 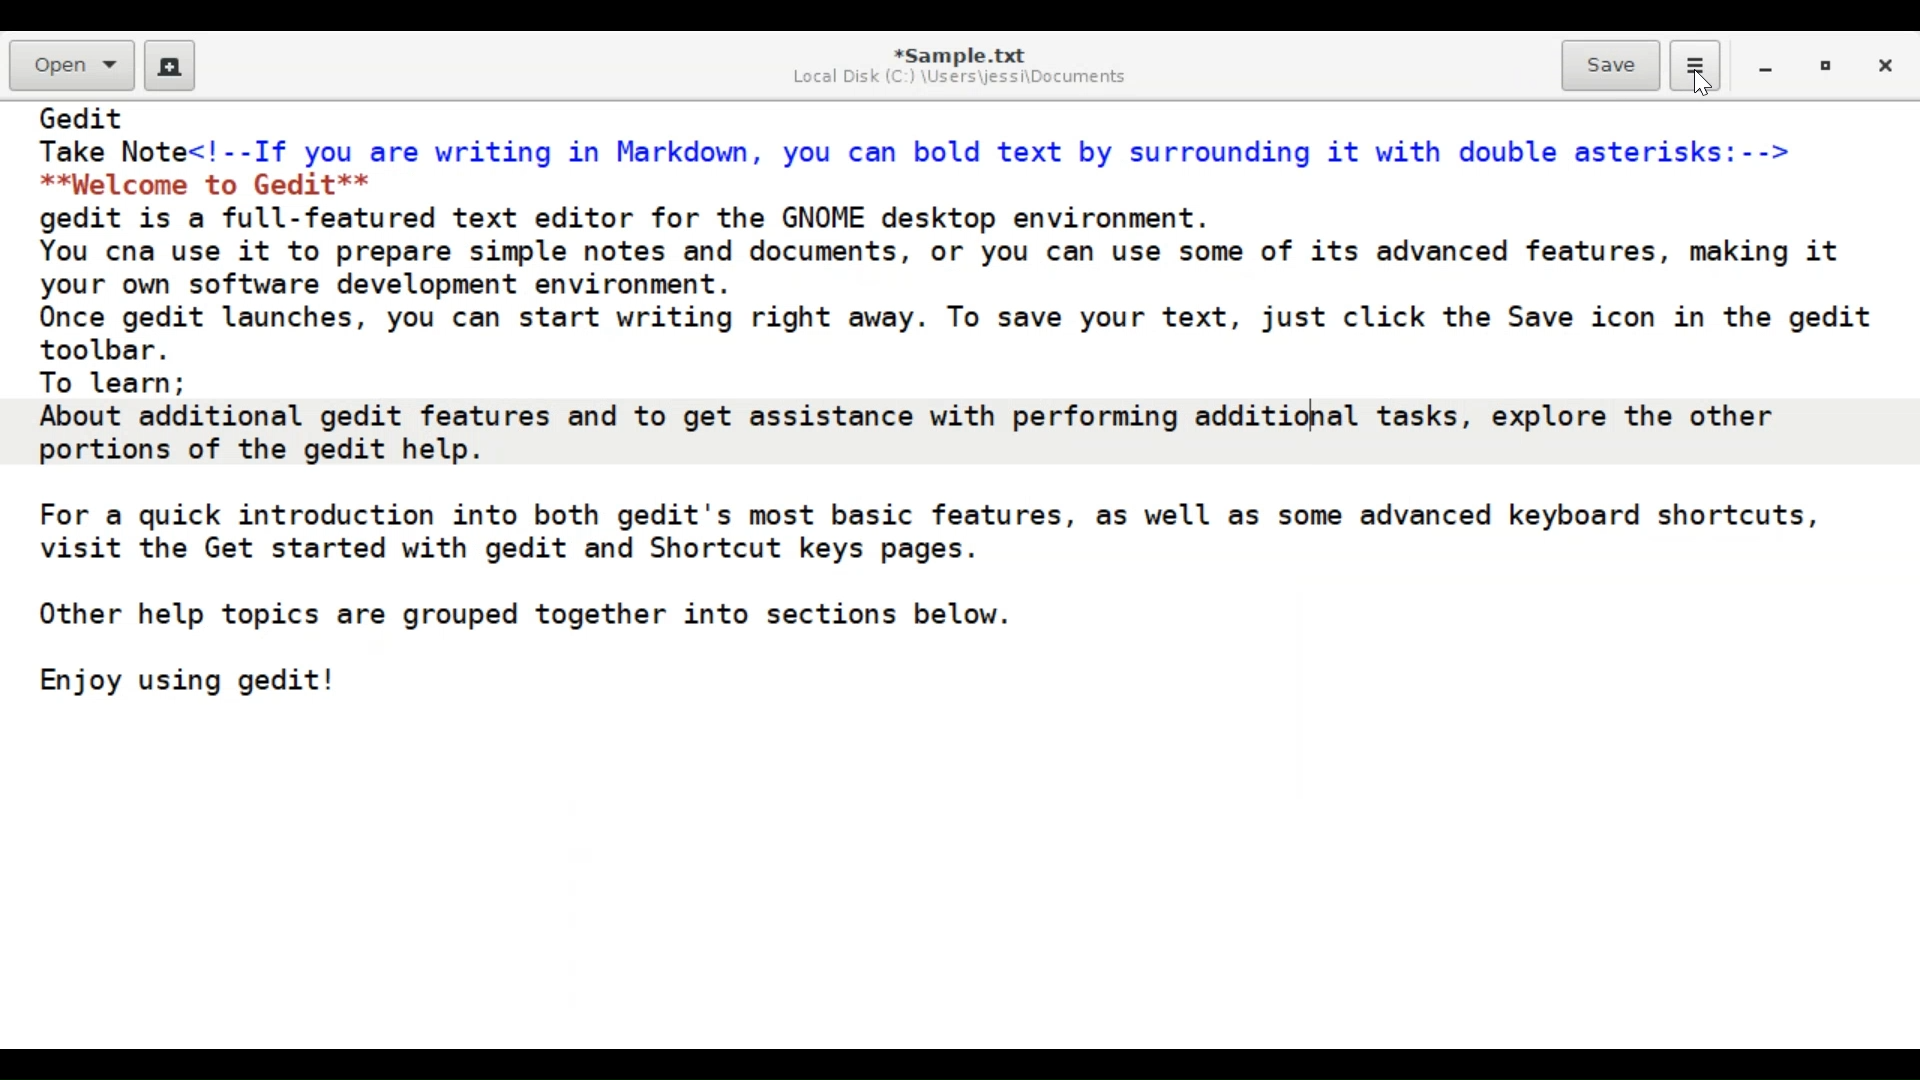 What do you see at coordinates (1766, 69) in the screenshot?
I see `minimize` at bounding box center [1766, 69].